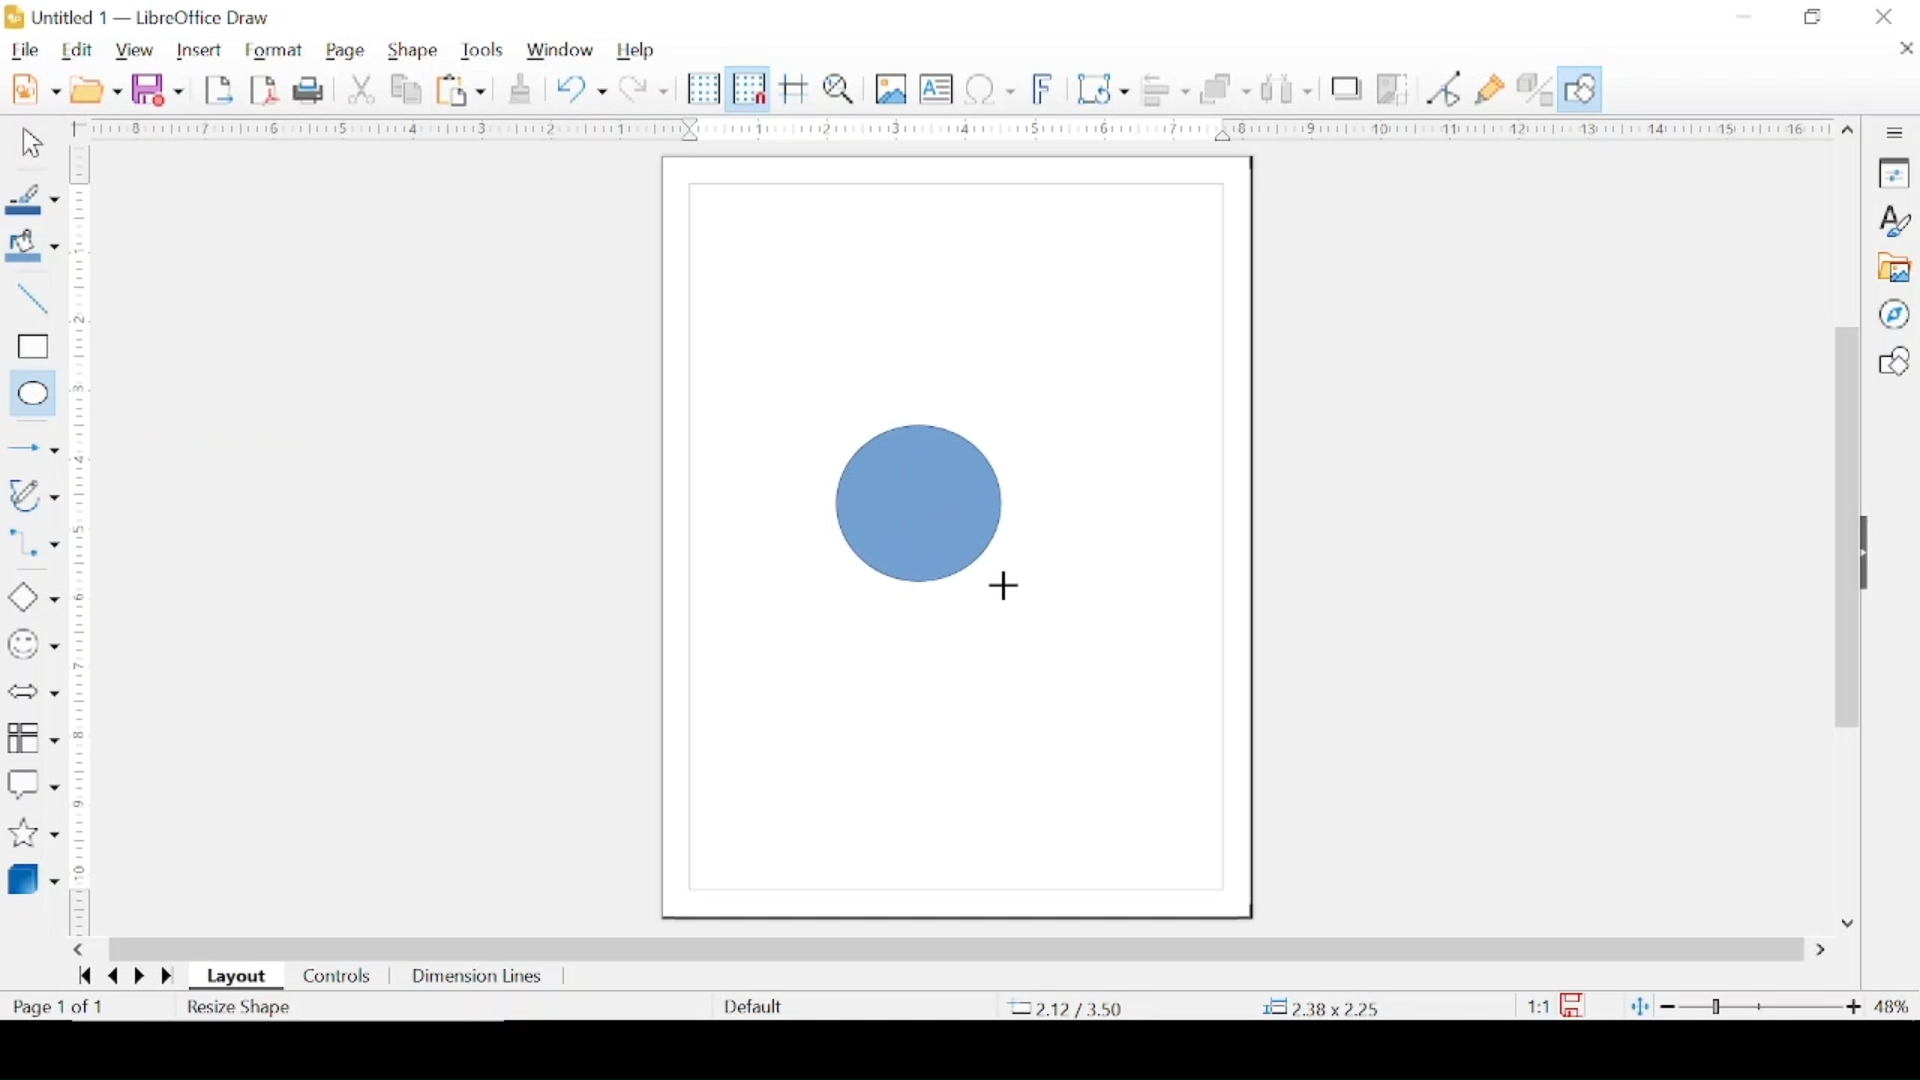 The width and height of the screenshot is (1920, 1080). I want to click on restore down, so click(1815, 17).